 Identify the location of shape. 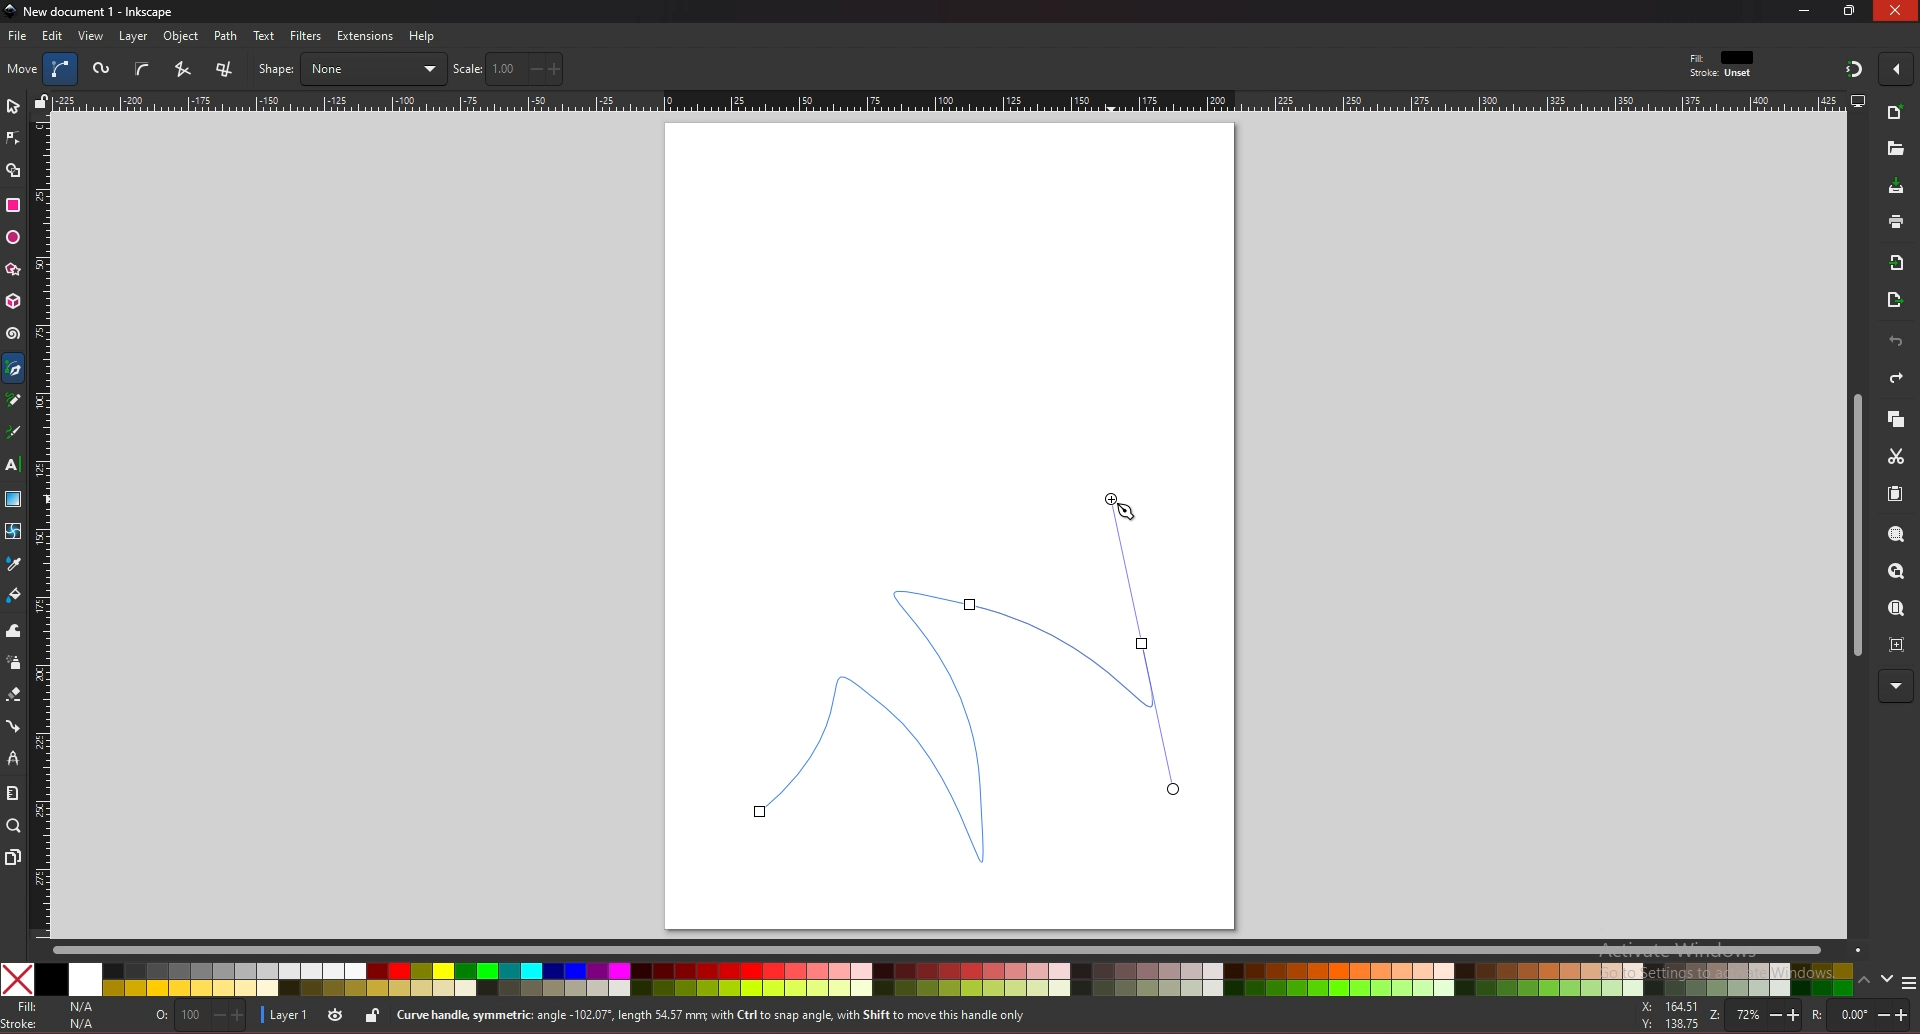
(351, 69).